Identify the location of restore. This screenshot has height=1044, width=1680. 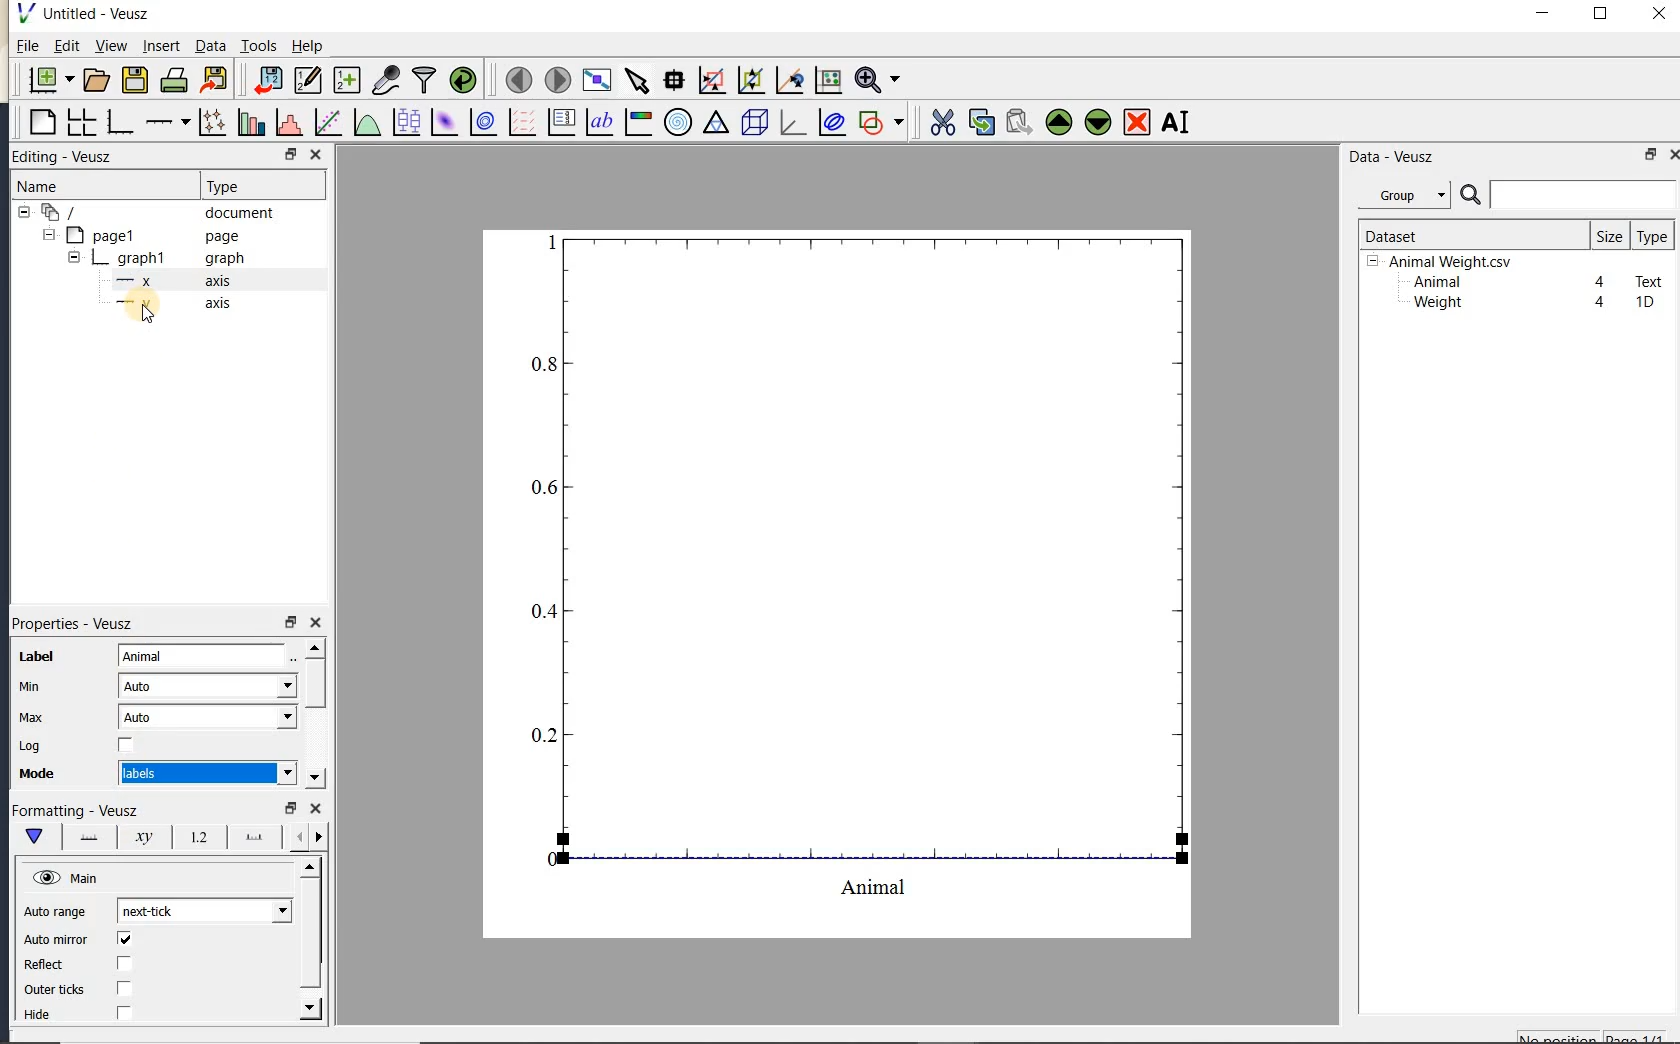
(289, 623).